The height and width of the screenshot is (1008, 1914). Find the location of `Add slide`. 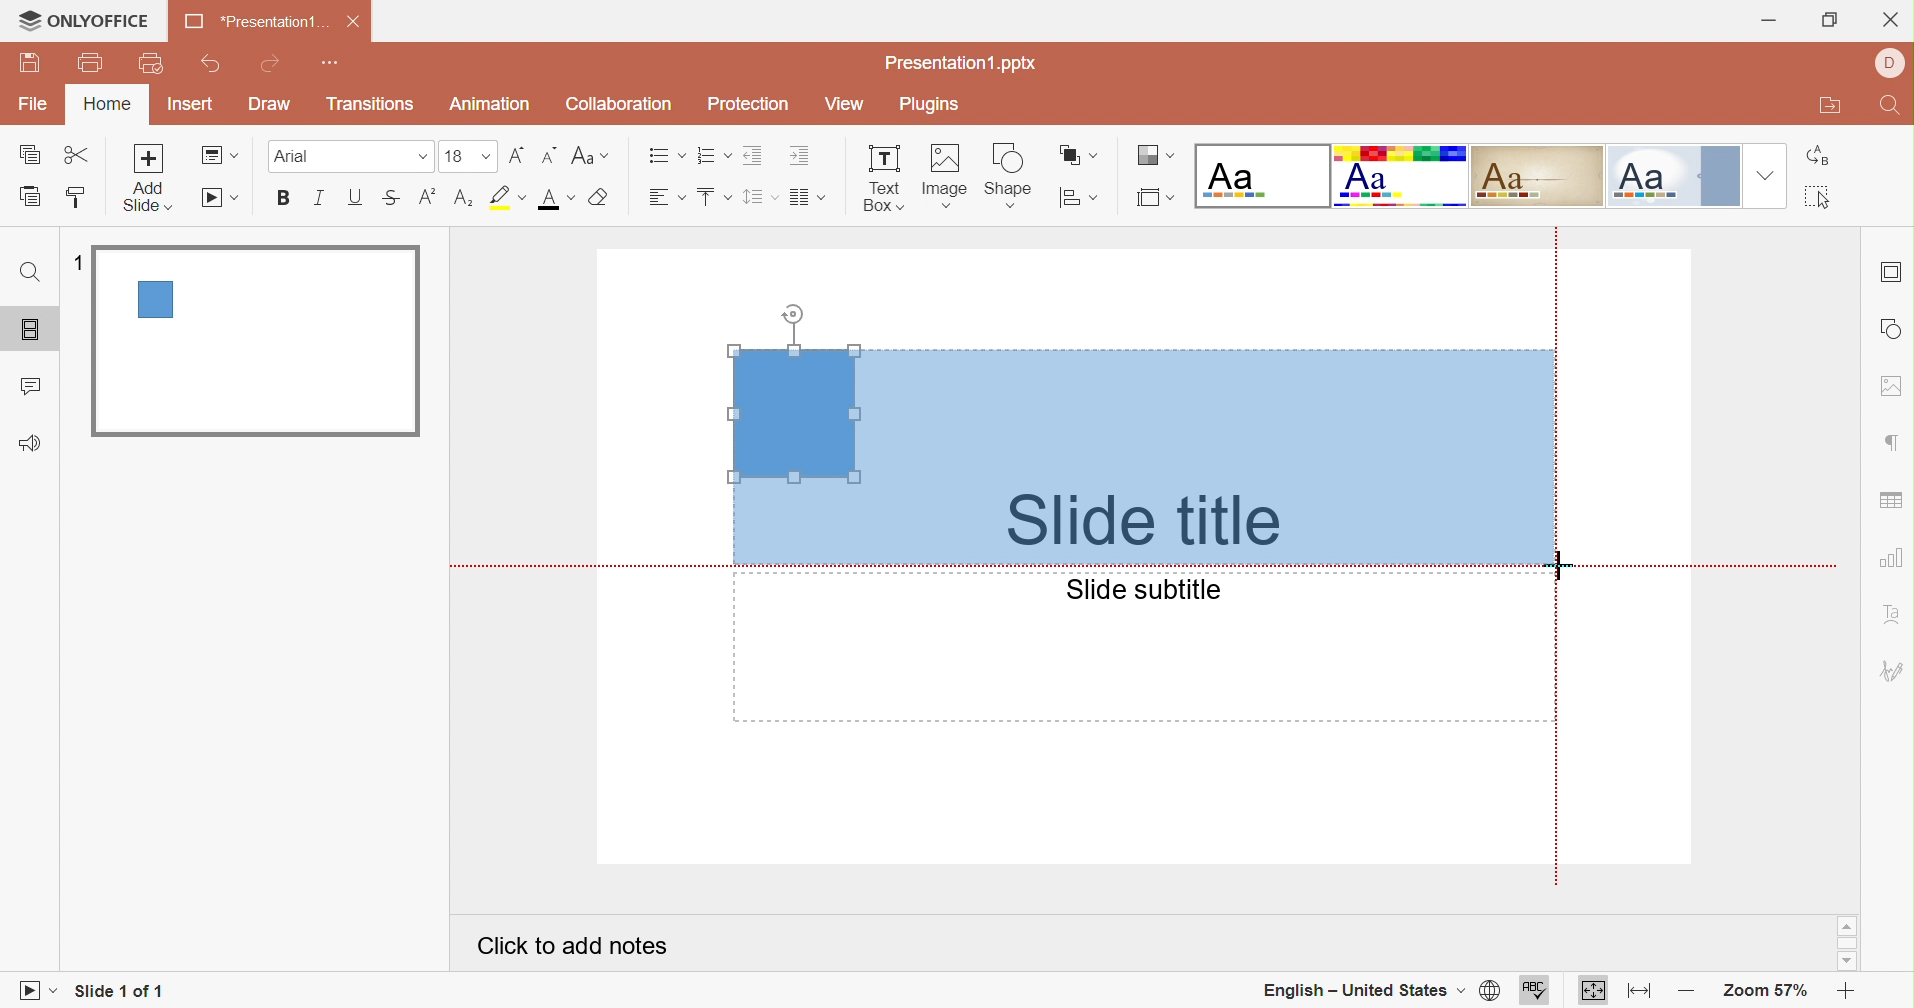

Add slide is located at coordinates (146, 176).